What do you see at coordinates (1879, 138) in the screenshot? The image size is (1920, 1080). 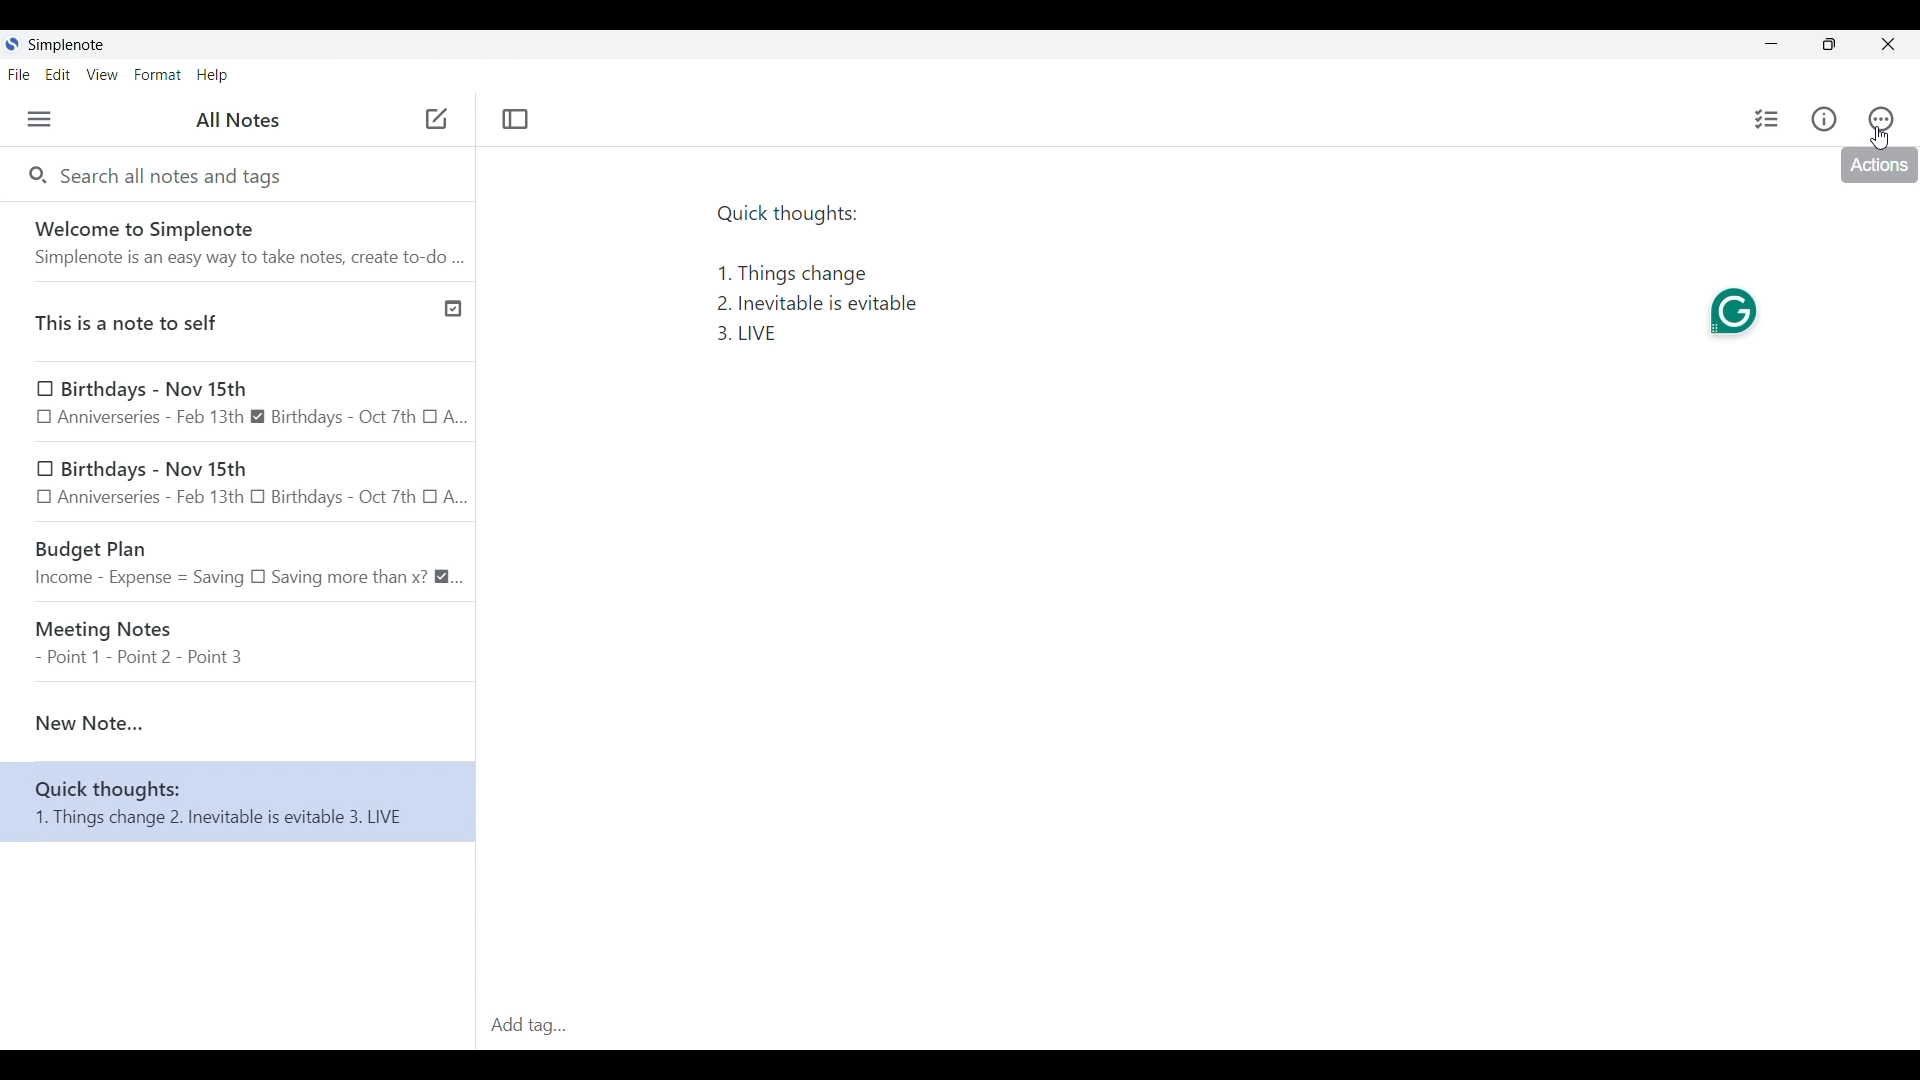 I see `Cursor clicking on Actions` at bounding box center [1879, 138].